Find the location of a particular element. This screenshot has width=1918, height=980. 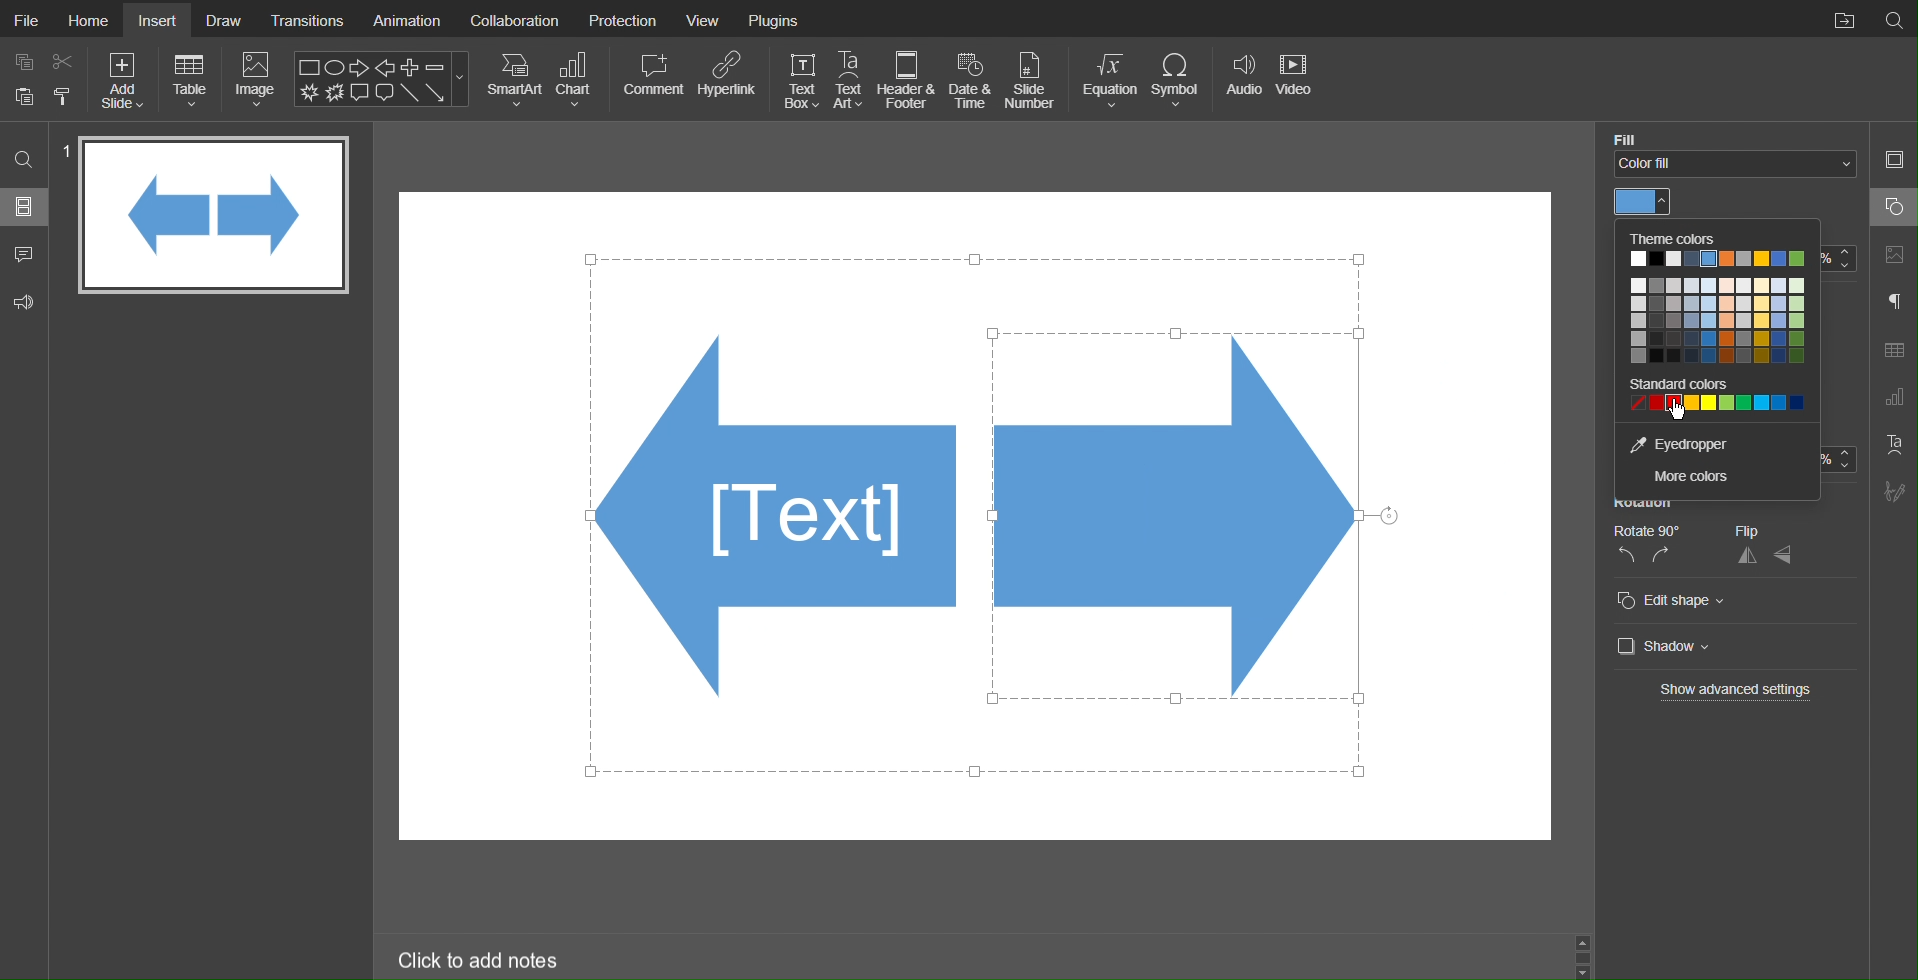

slide number is located at coordinates (63, 148).